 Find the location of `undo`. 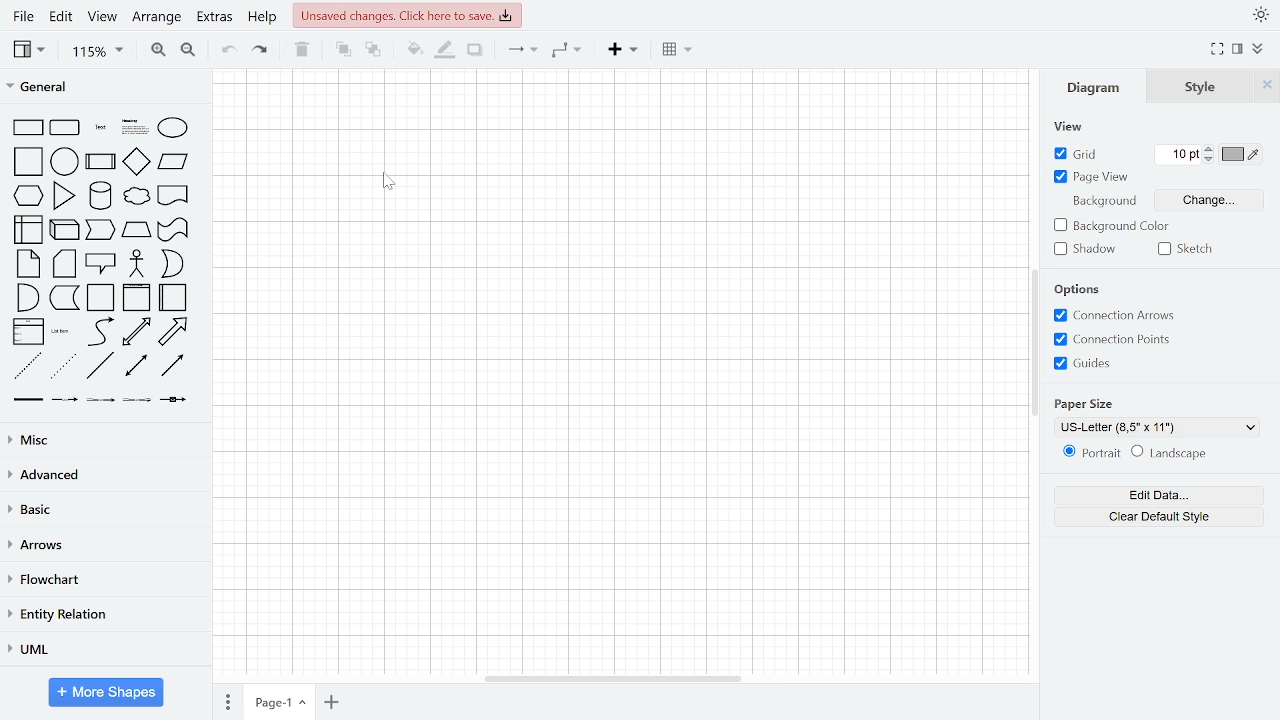

undo is located at coordinates (226, 50).